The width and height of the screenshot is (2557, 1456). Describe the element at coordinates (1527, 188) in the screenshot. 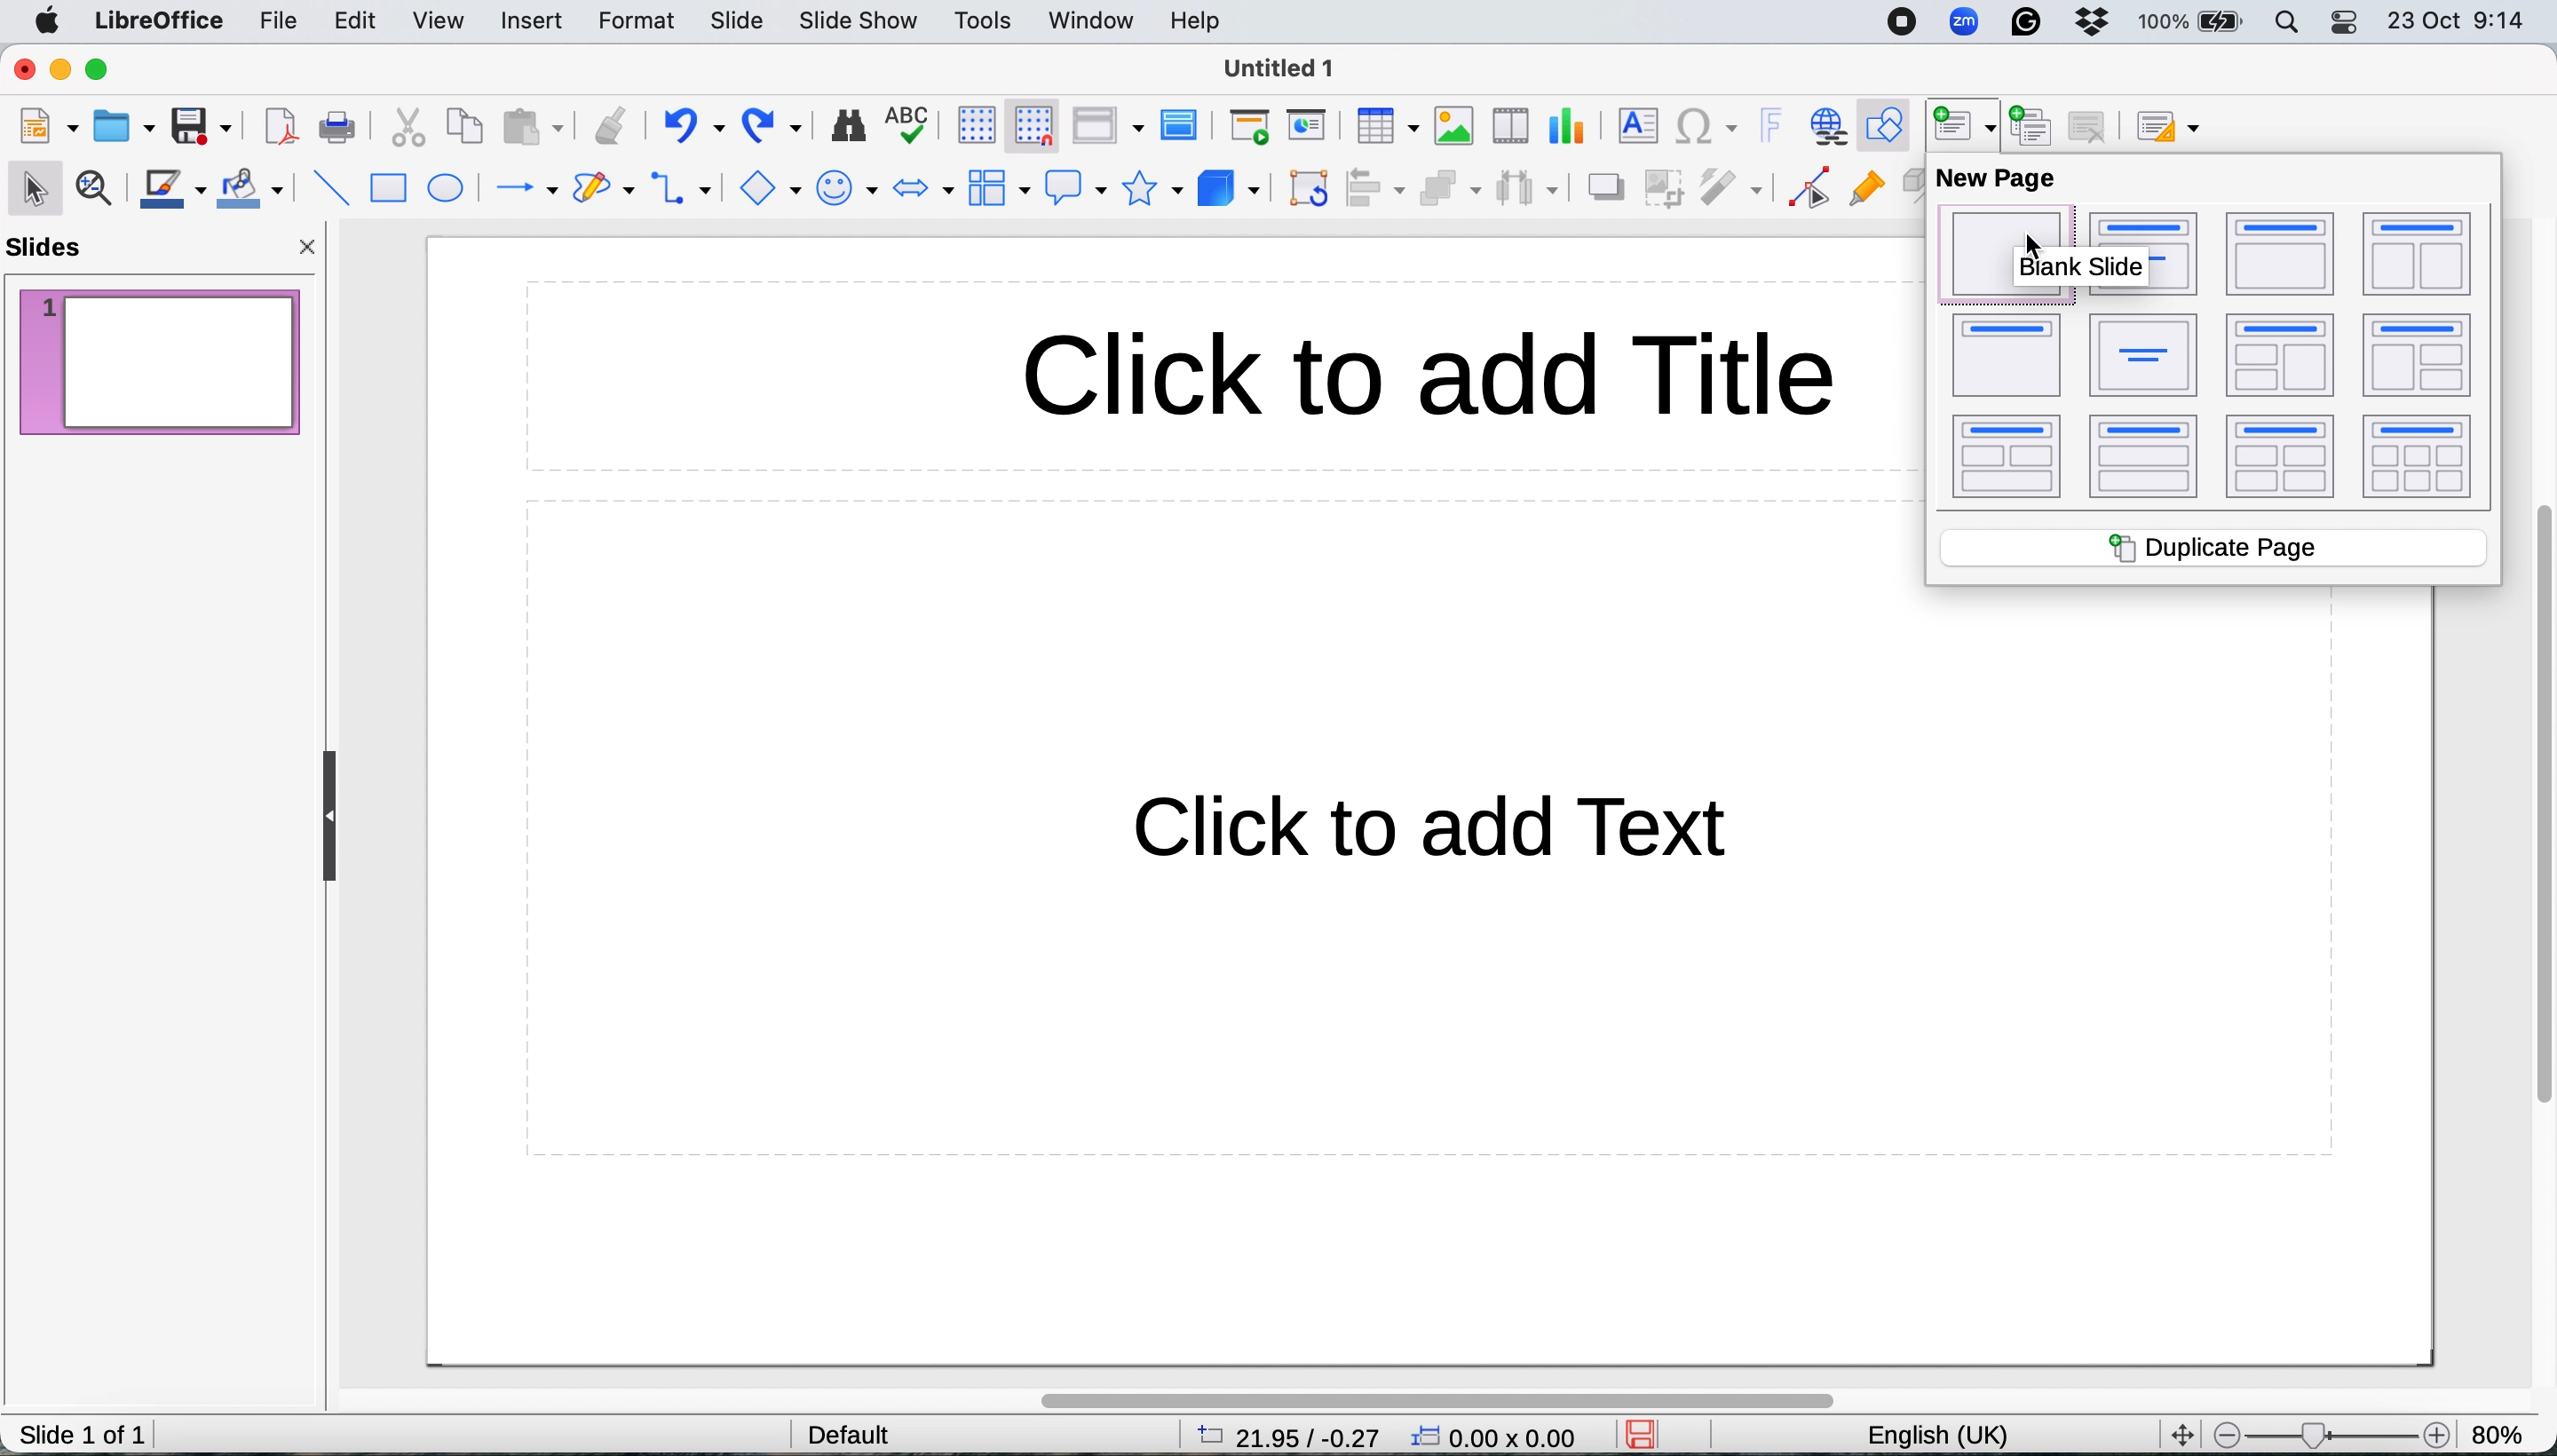

I see `select three objects to distribute` at that location.